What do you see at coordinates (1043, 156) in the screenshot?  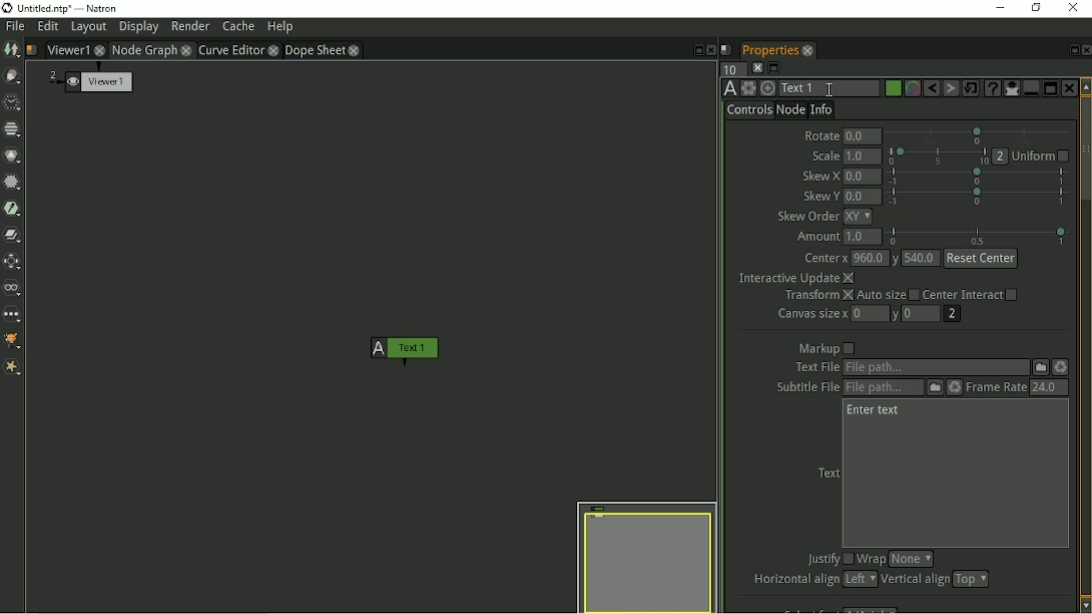 I see `Uniform` at bounding box center [1043, 156].